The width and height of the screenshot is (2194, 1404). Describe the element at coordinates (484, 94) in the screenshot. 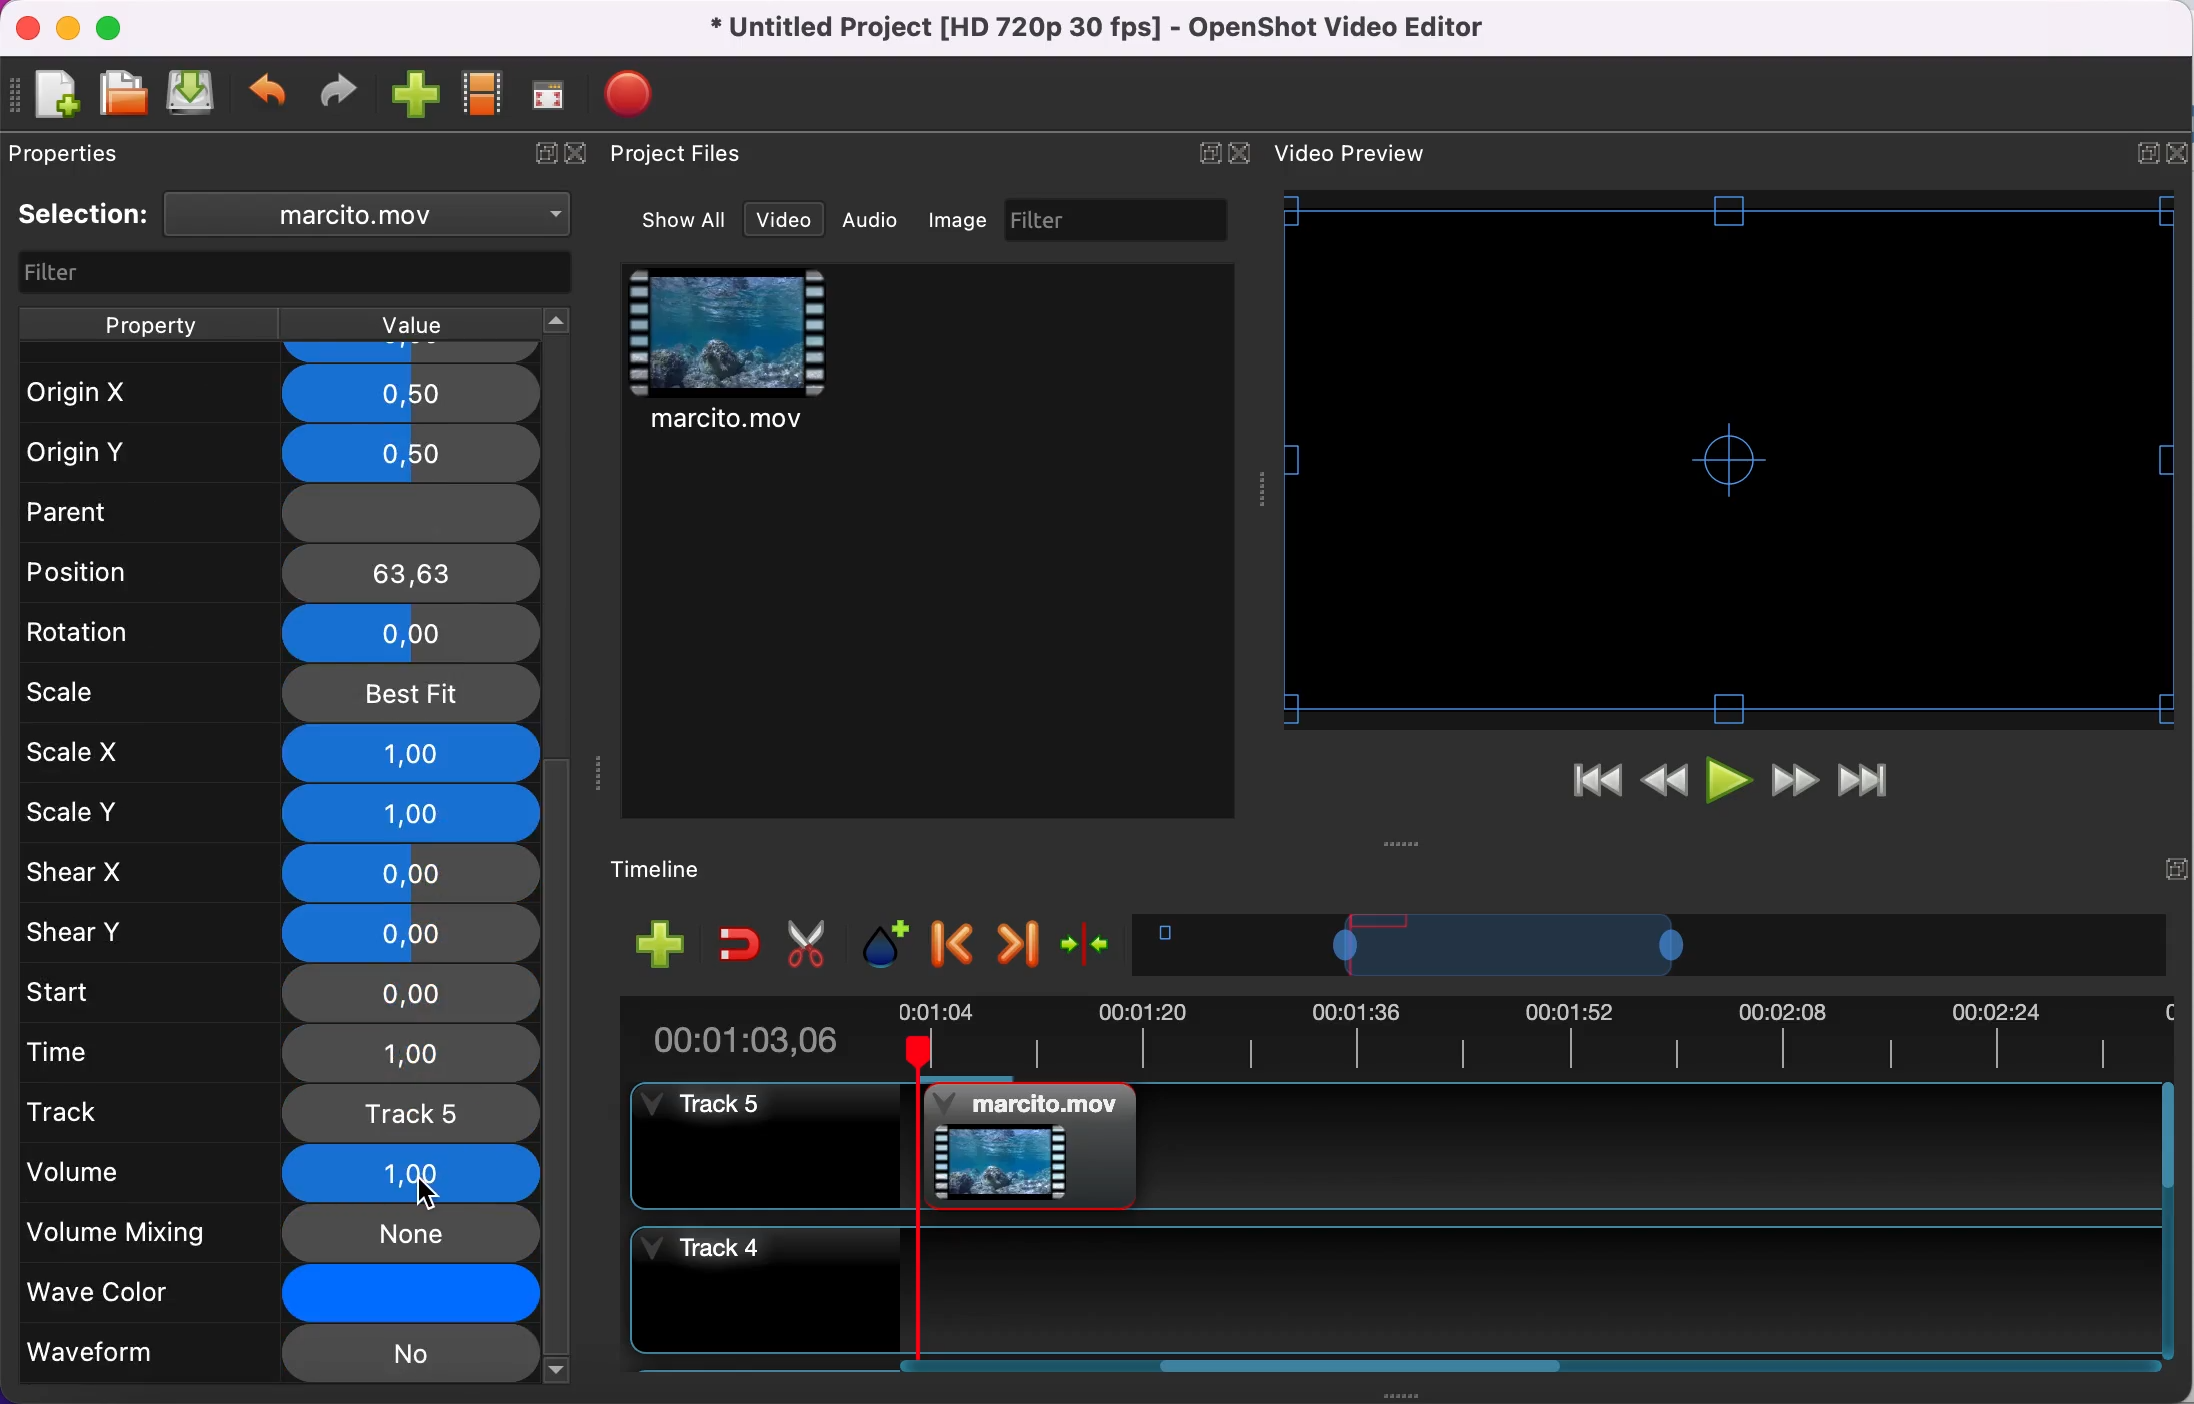

I see `choose profile` at that location.